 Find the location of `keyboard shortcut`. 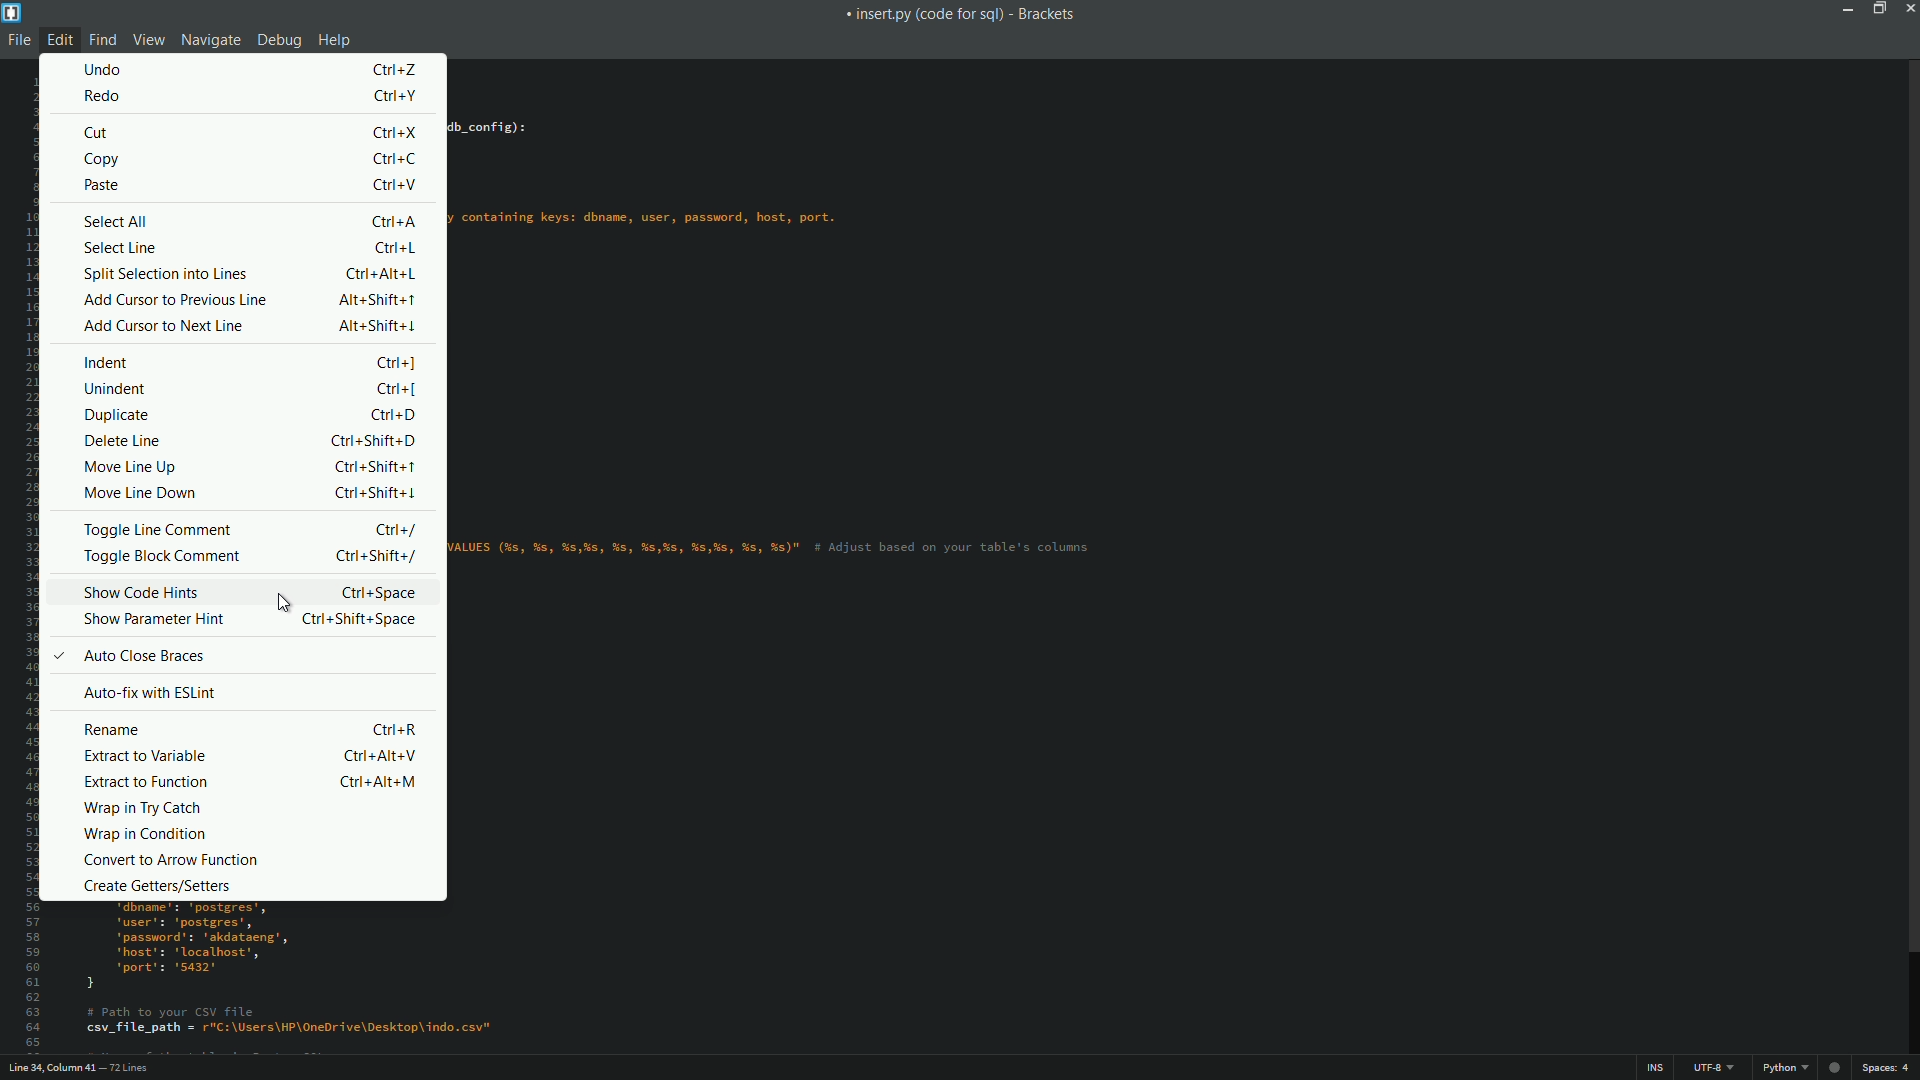

keyboard shortcut is located at coordinates (374, 299).